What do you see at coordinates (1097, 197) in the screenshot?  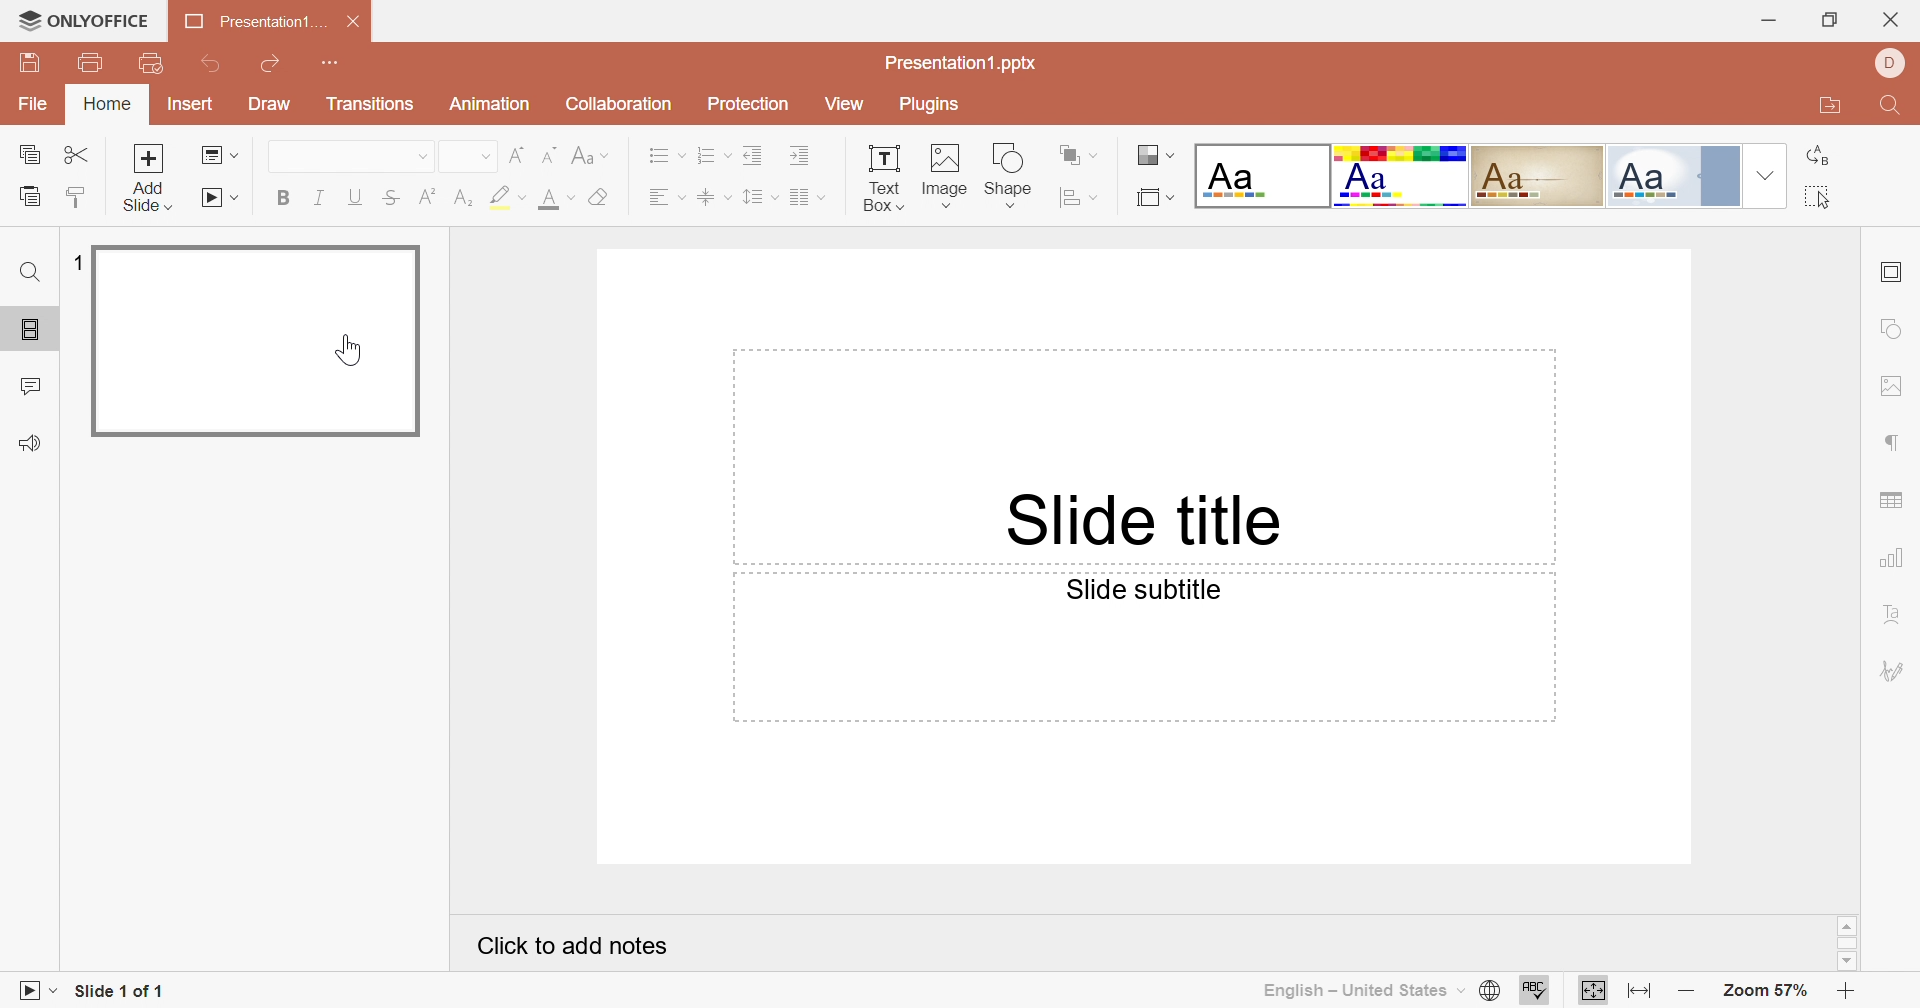 I see `Drop Down` at bounding box center [1097, 197].